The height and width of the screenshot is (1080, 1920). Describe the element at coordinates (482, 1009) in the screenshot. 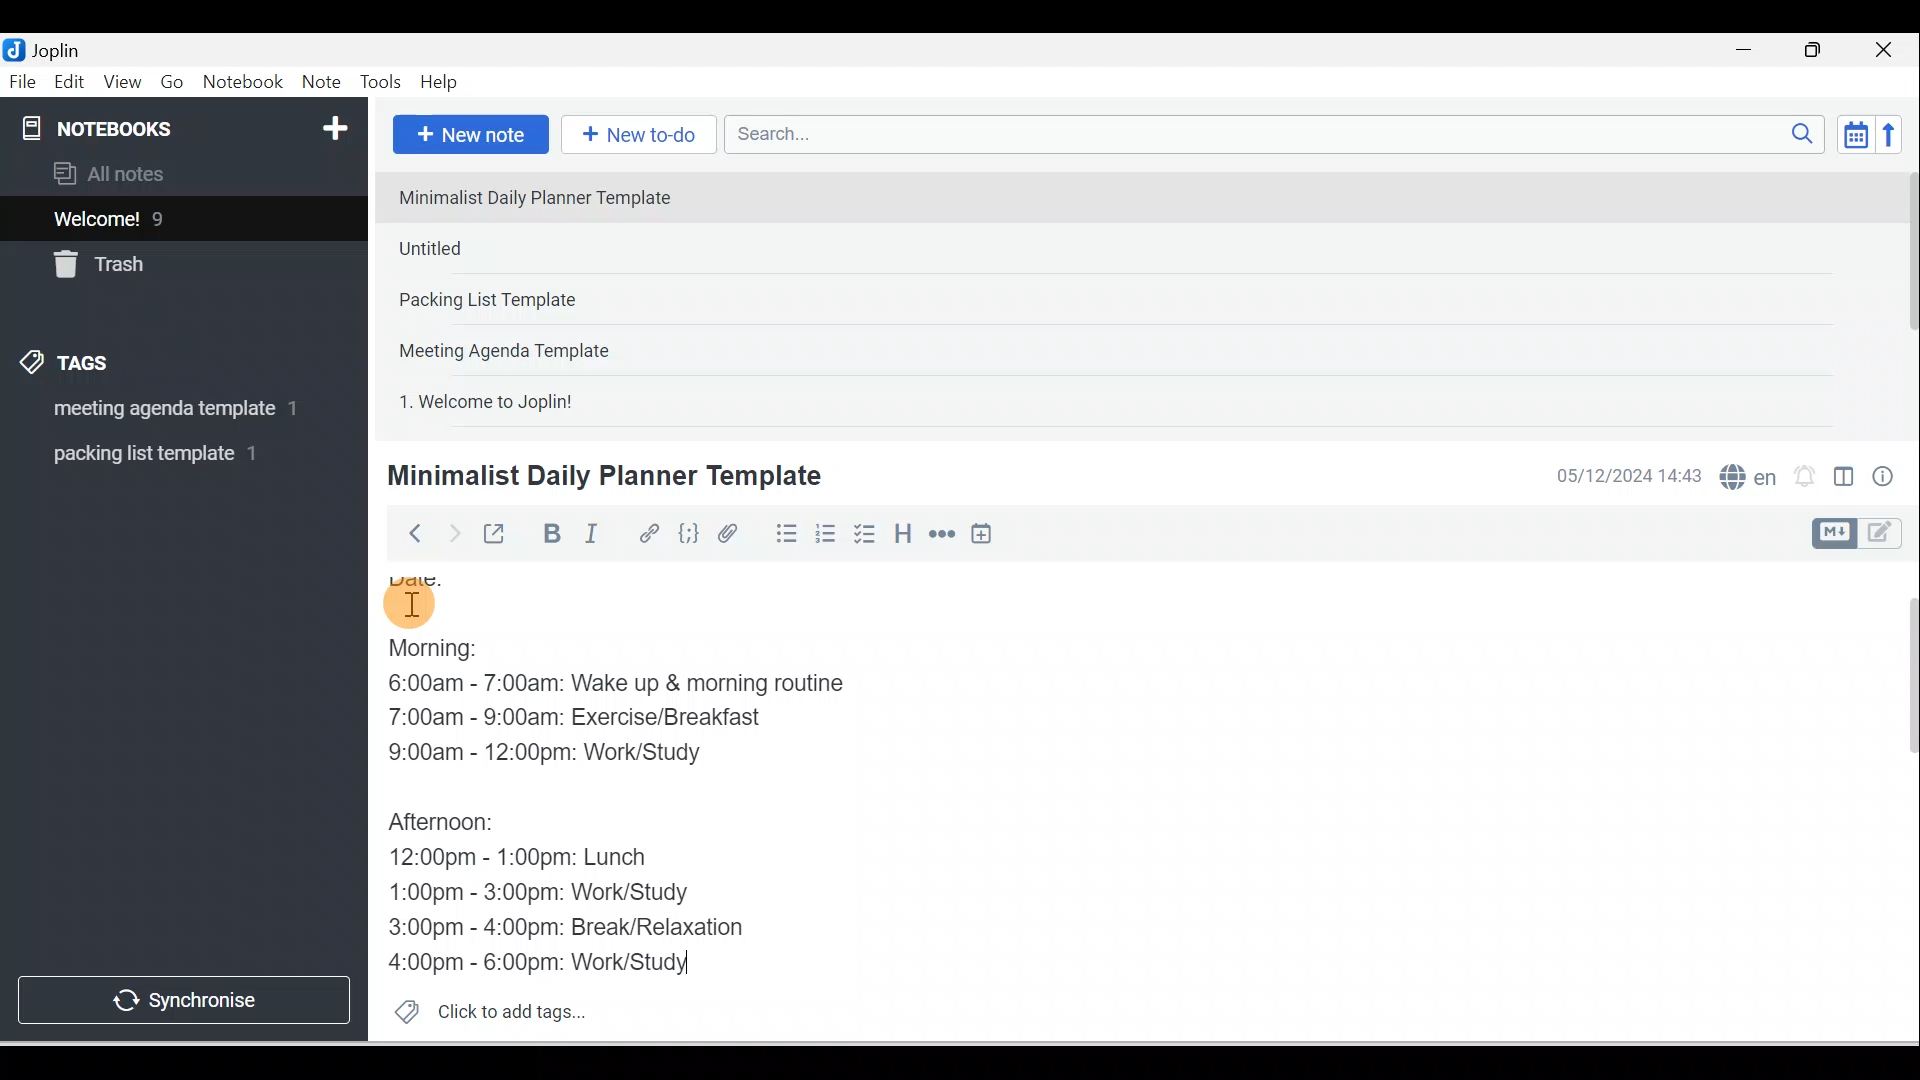

I see `Click to add tags` at that location.